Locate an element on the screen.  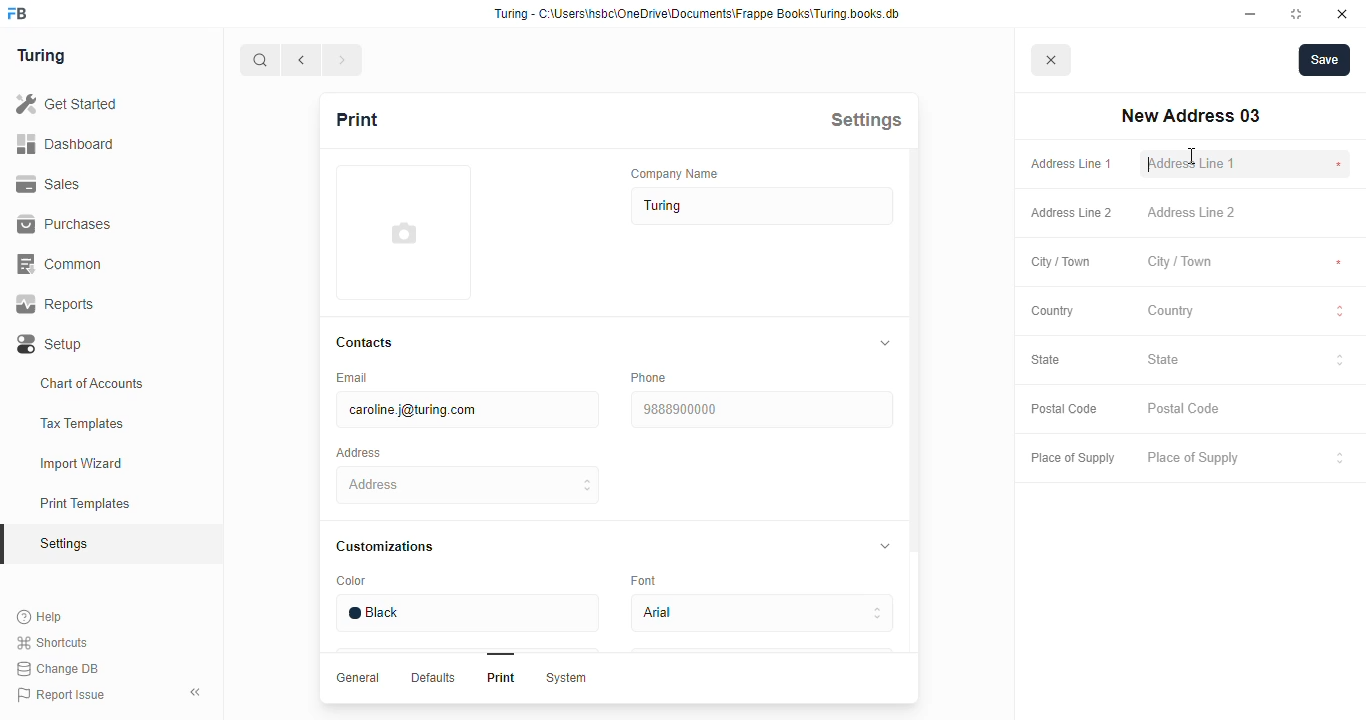
email is located at coordinates (350, 377).